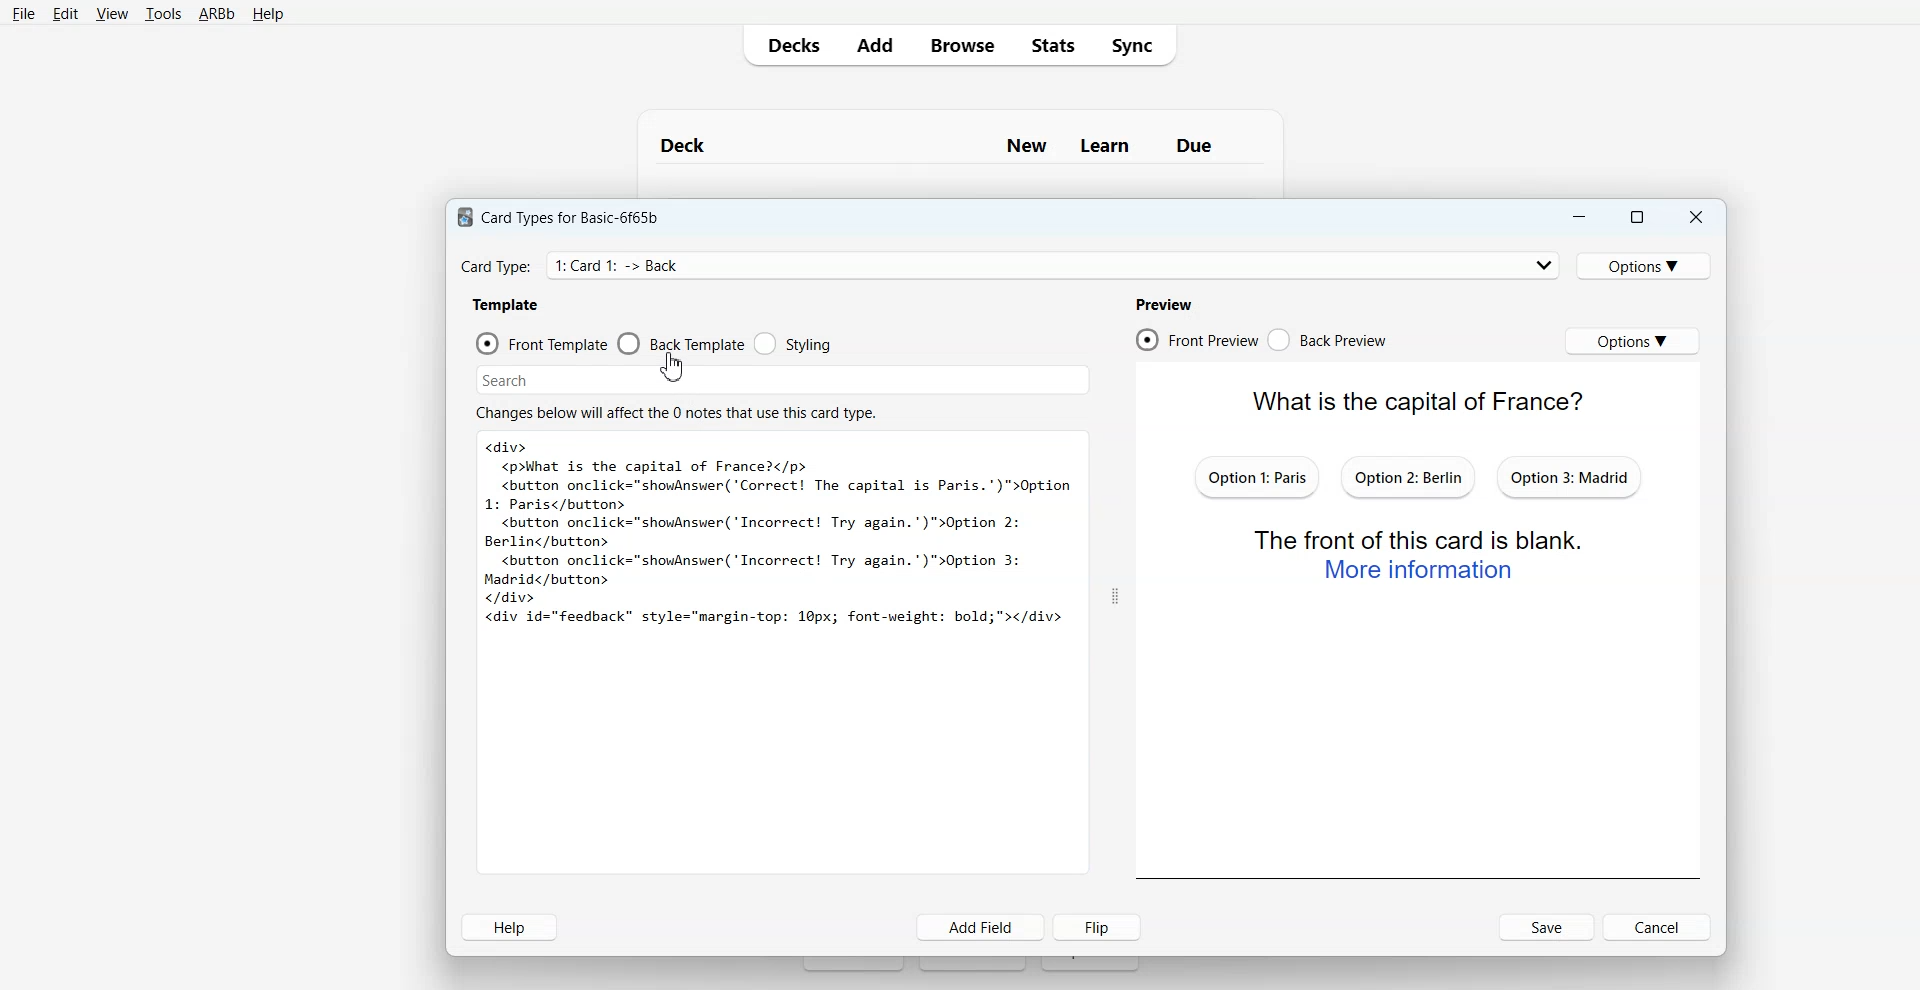 The height and width of the screenshot is (990, 1920). Describe the element at coordinates (24, 14) in the screenshot. I see `File` at that location.